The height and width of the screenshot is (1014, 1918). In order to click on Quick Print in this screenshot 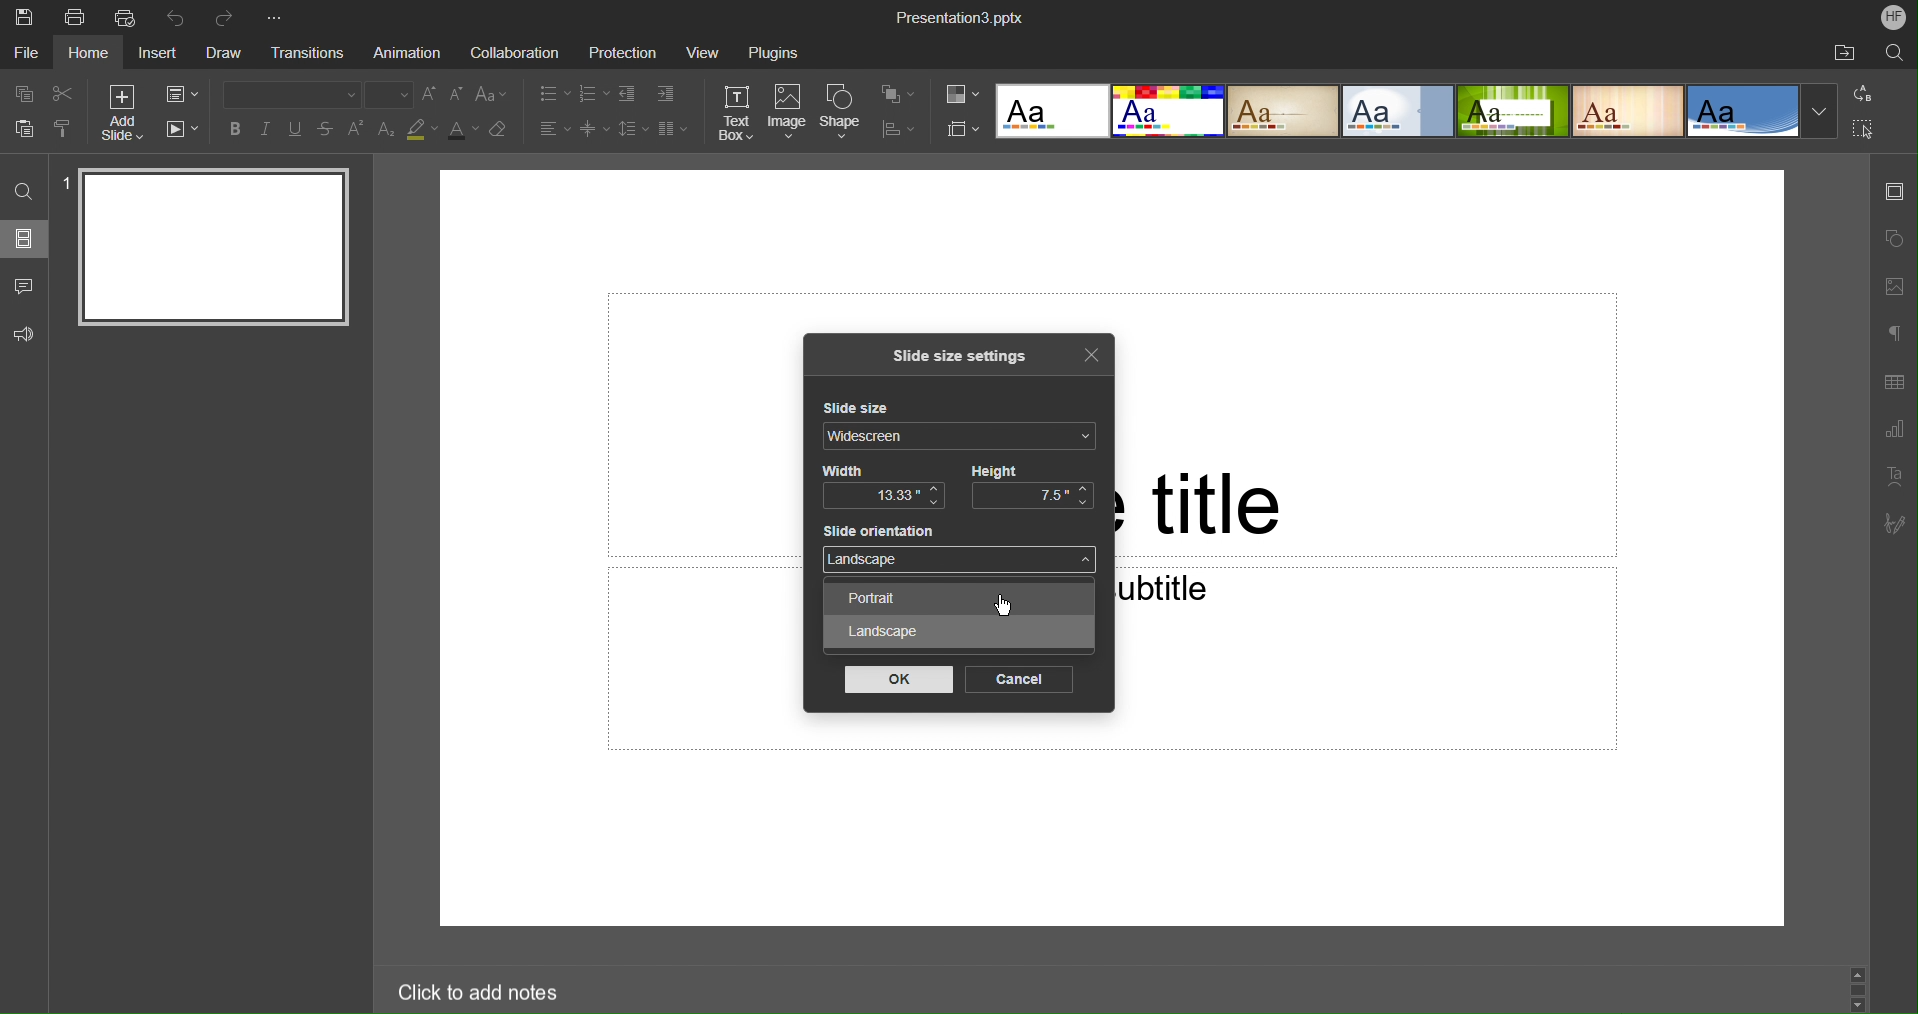, I will do `click(127, 19)`.